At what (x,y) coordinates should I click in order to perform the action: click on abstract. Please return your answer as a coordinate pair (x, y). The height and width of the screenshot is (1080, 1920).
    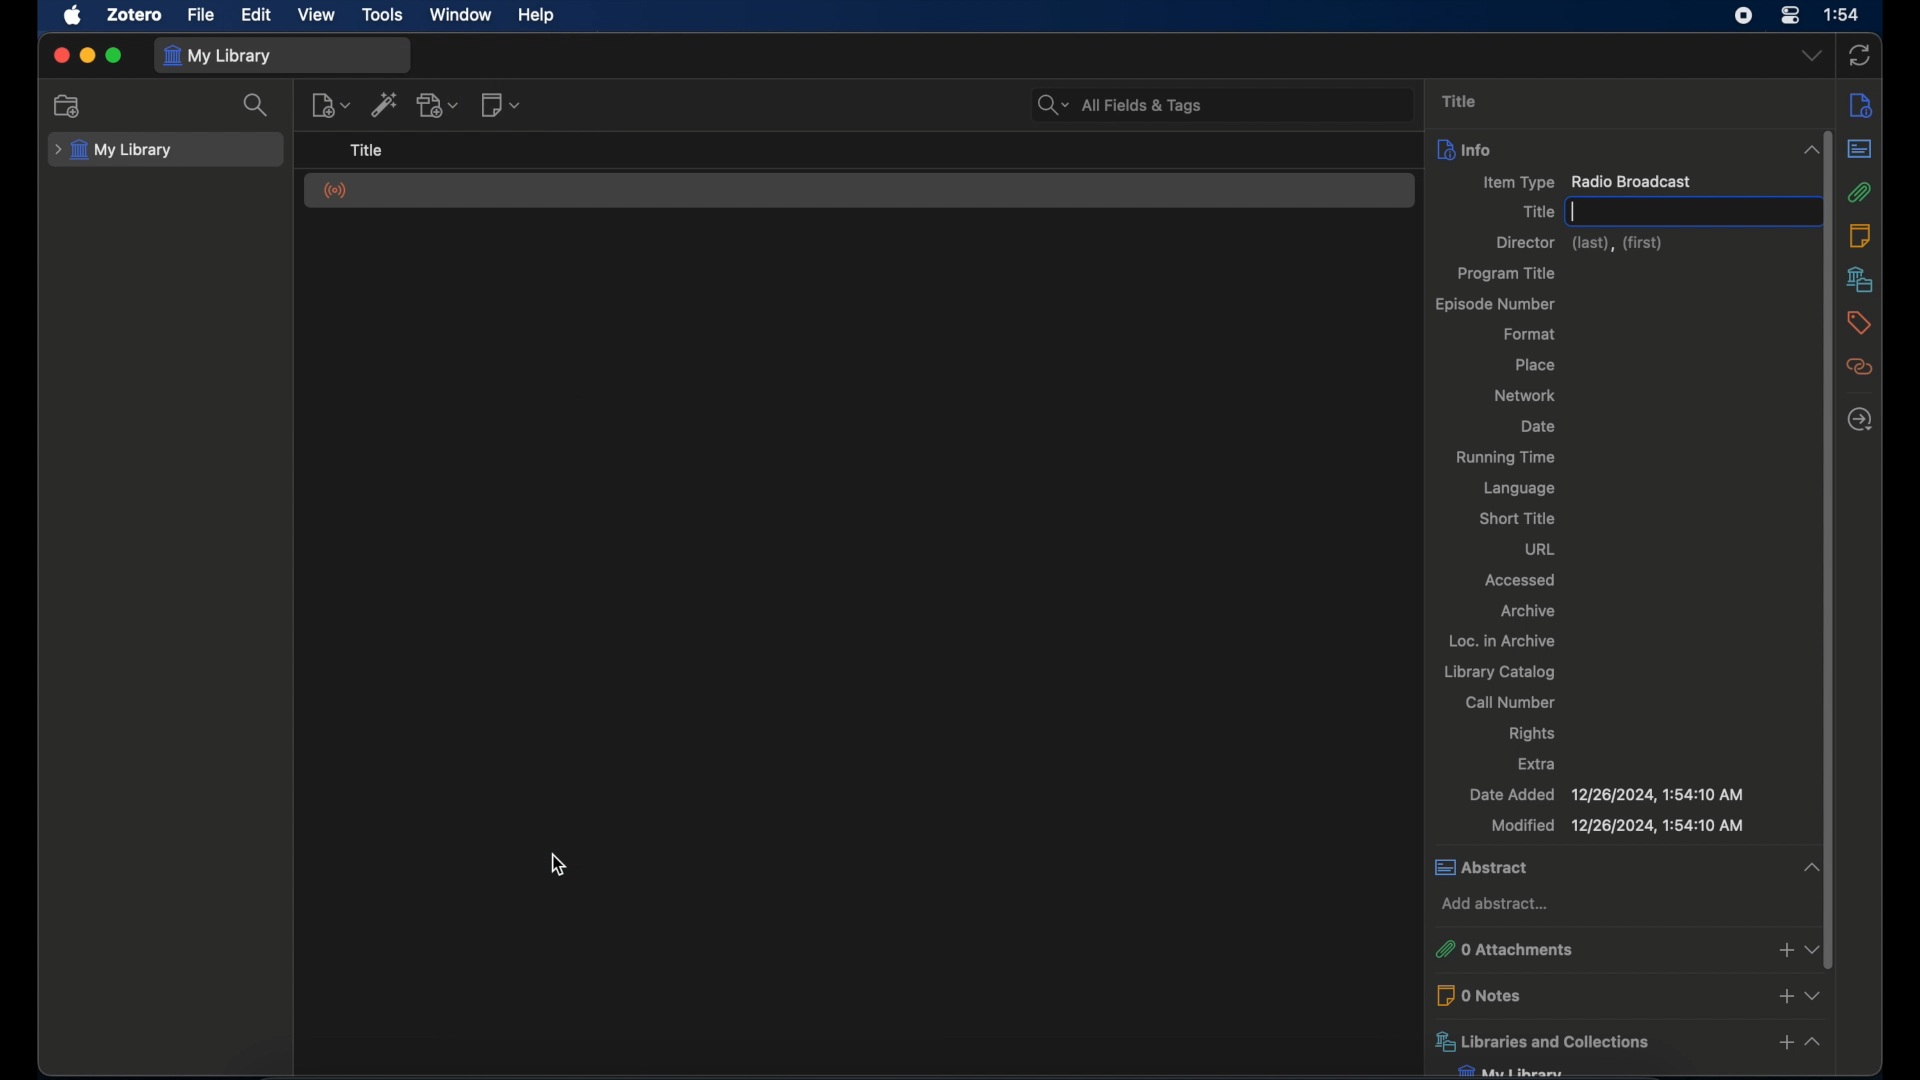
    Looking at the image, I should click on (1630, 866).